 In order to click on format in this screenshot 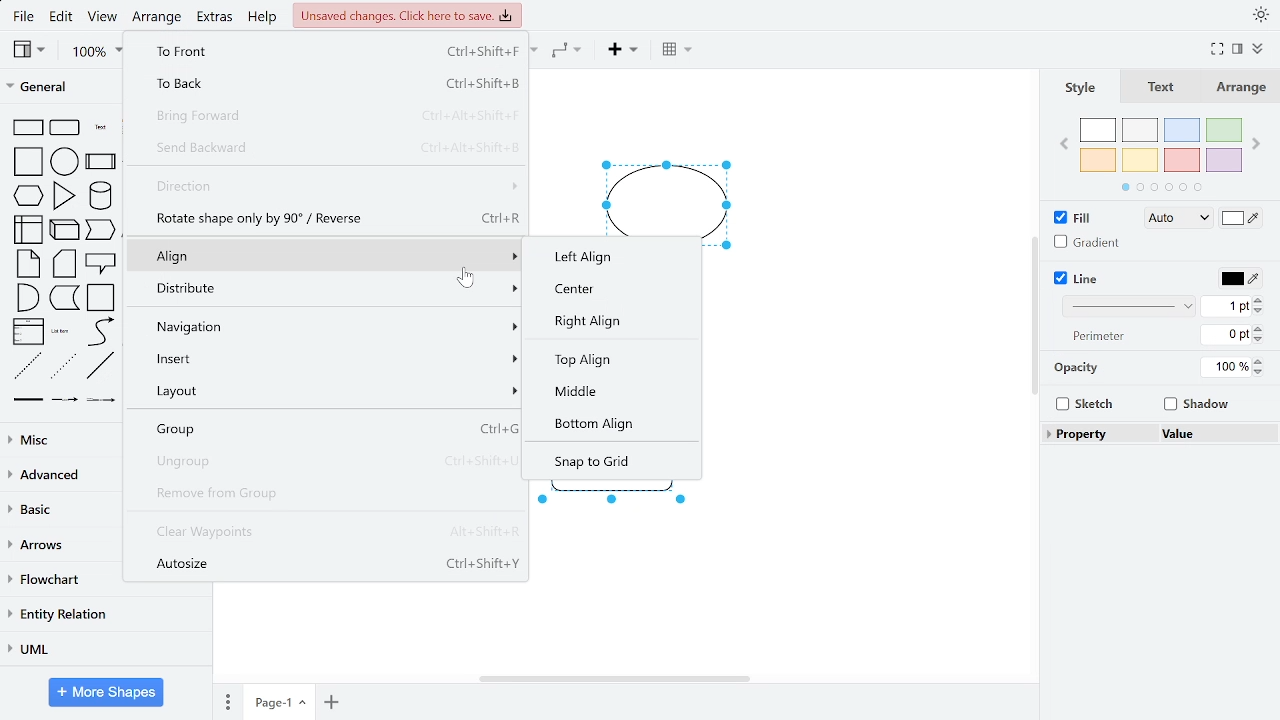, I will do `click(1237, 49)`.